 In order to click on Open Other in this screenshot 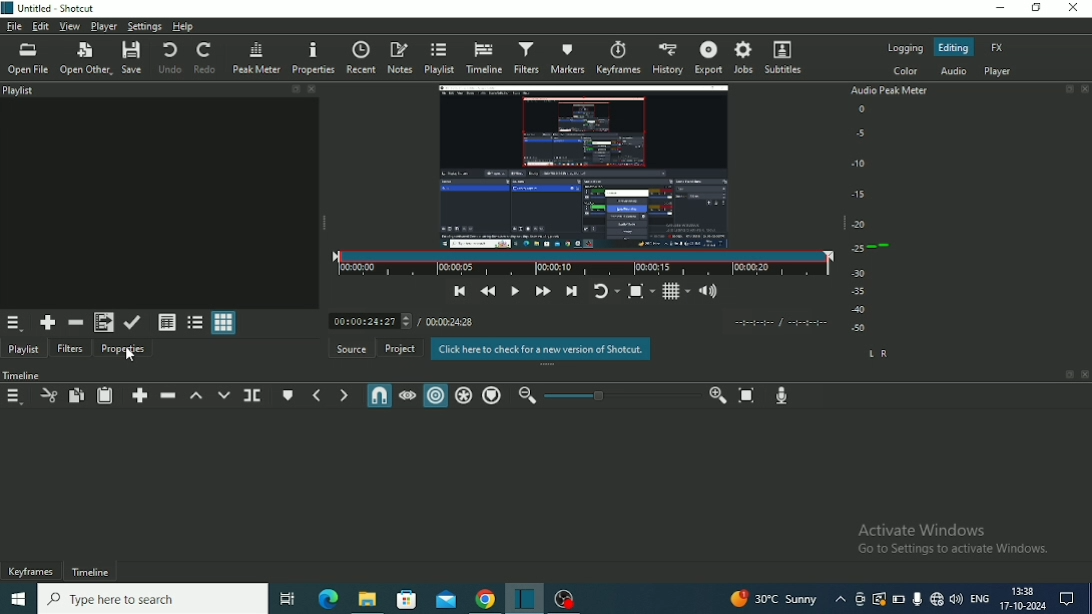, I will do `click(85, 57)`.